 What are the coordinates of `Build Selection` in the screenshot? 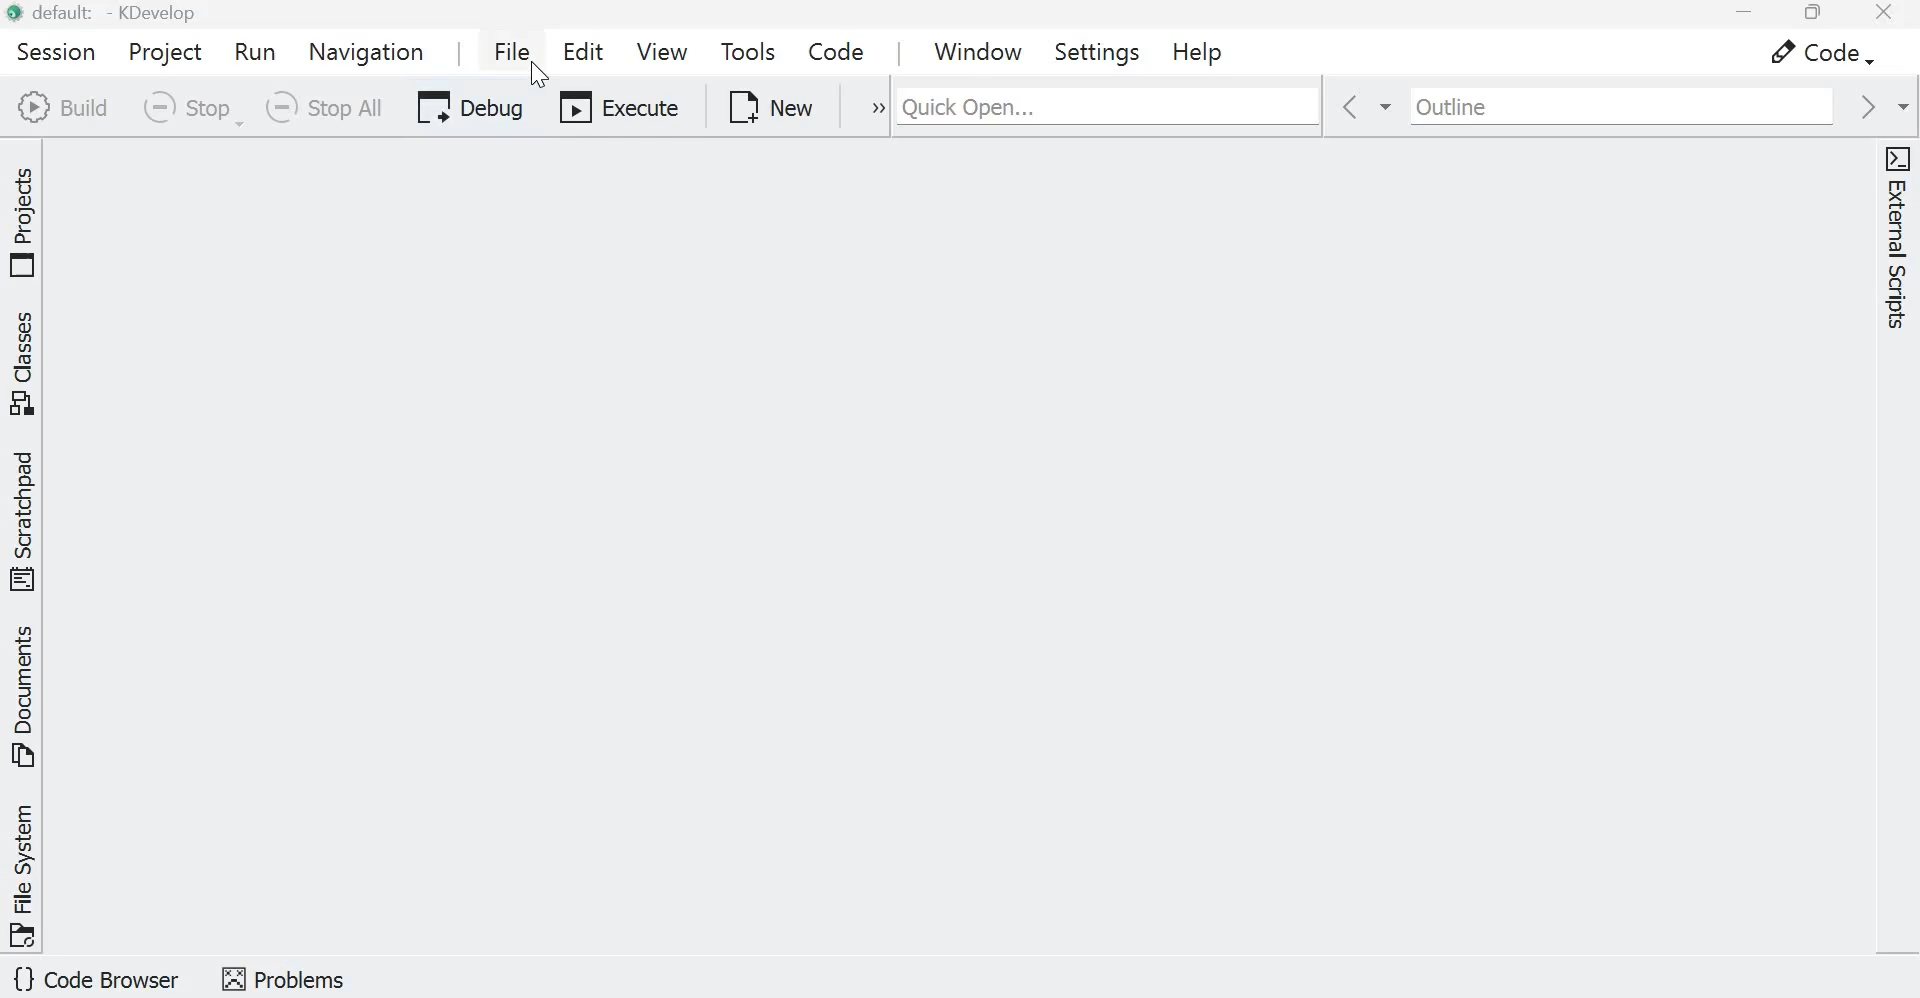 It's located at (62, 107).